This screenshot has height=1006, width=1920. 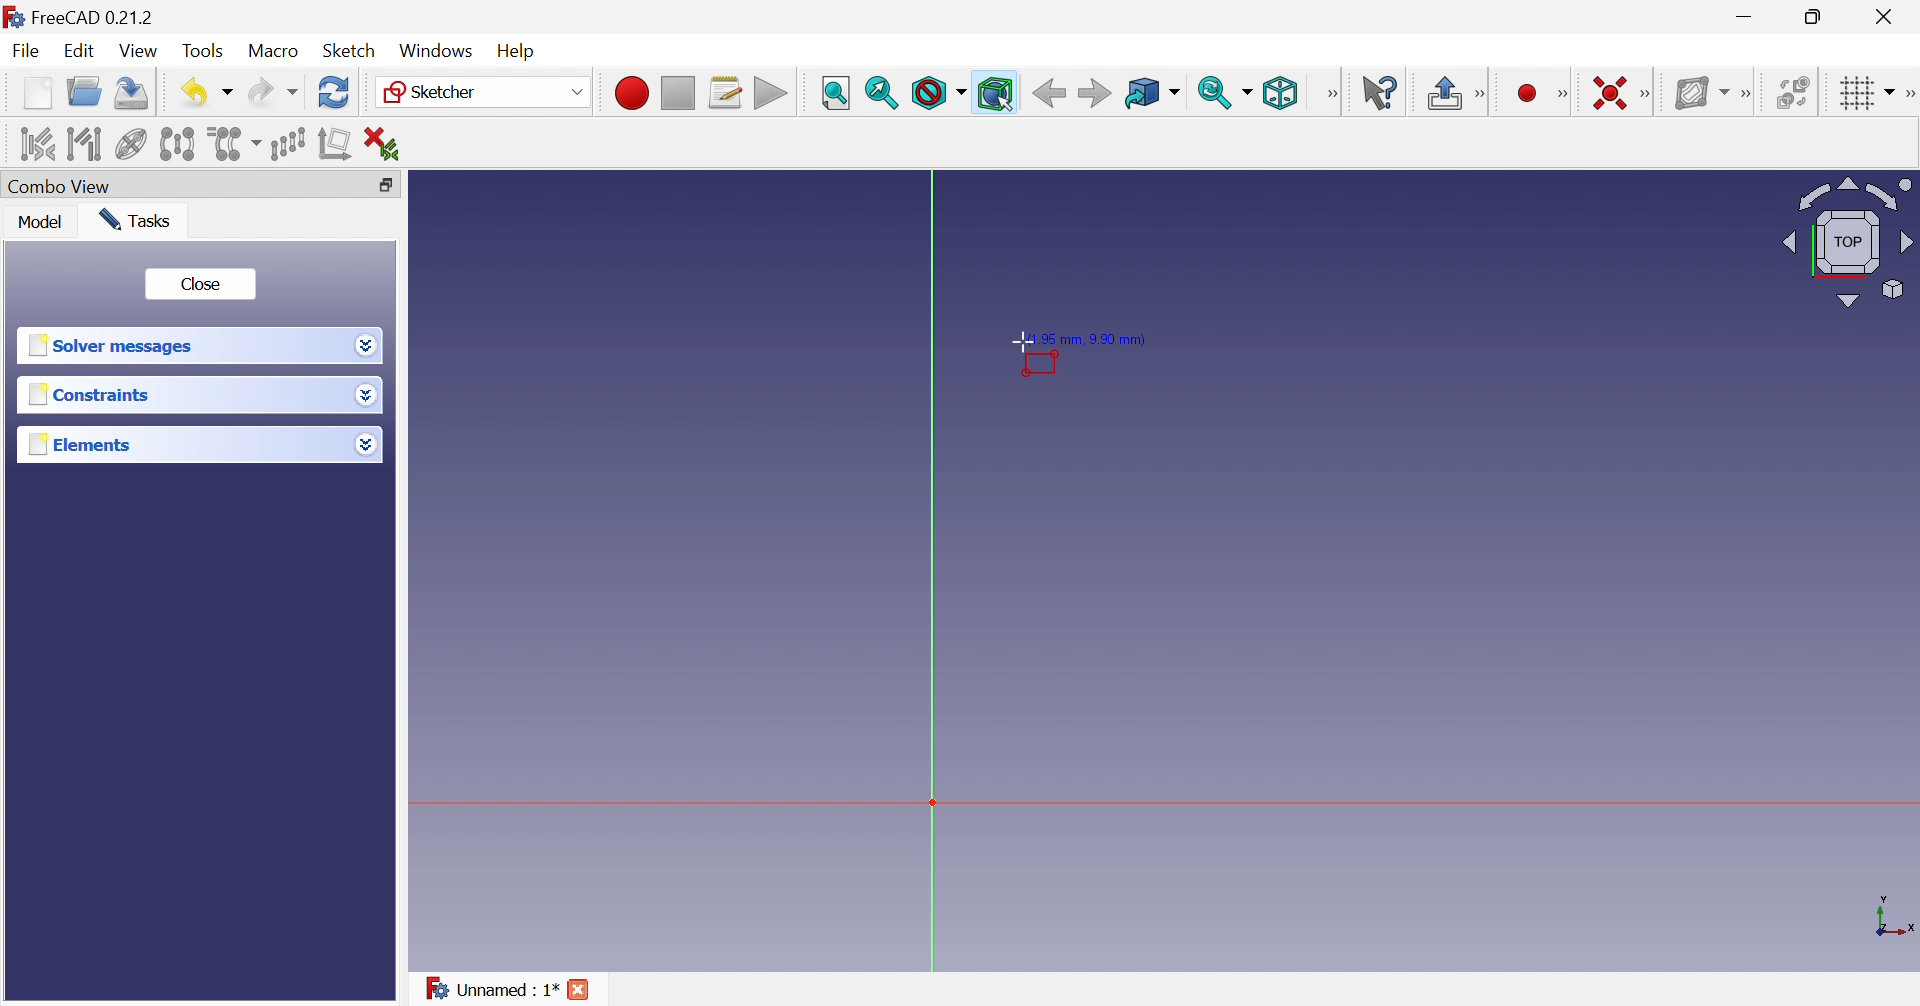 I want to click on Stop macro recording, so click(x=678, y=92).